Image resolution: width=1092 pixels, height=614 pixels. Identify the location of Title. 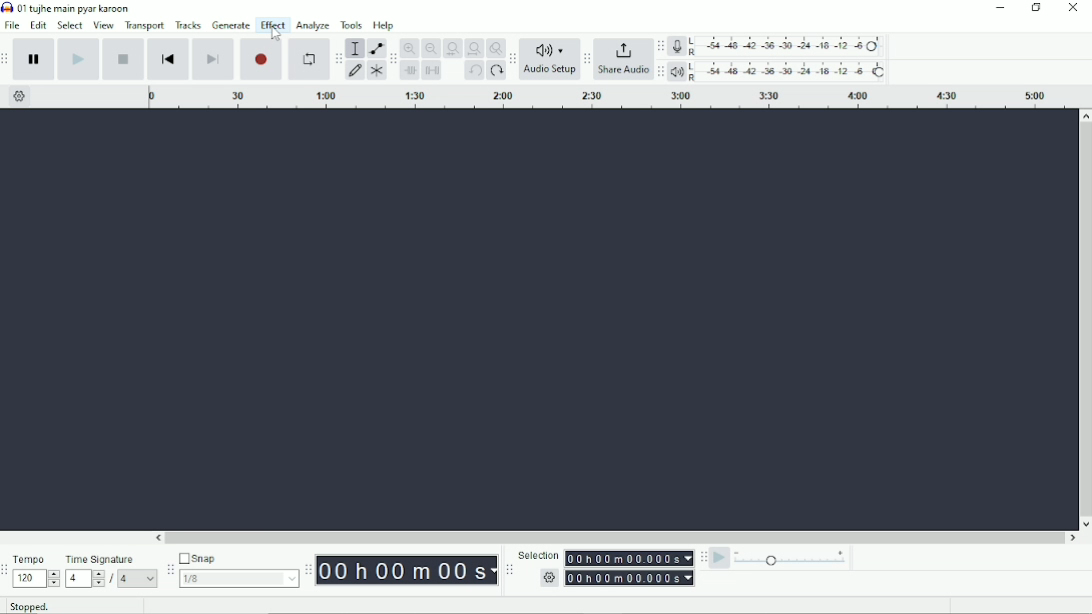
(71, 7).